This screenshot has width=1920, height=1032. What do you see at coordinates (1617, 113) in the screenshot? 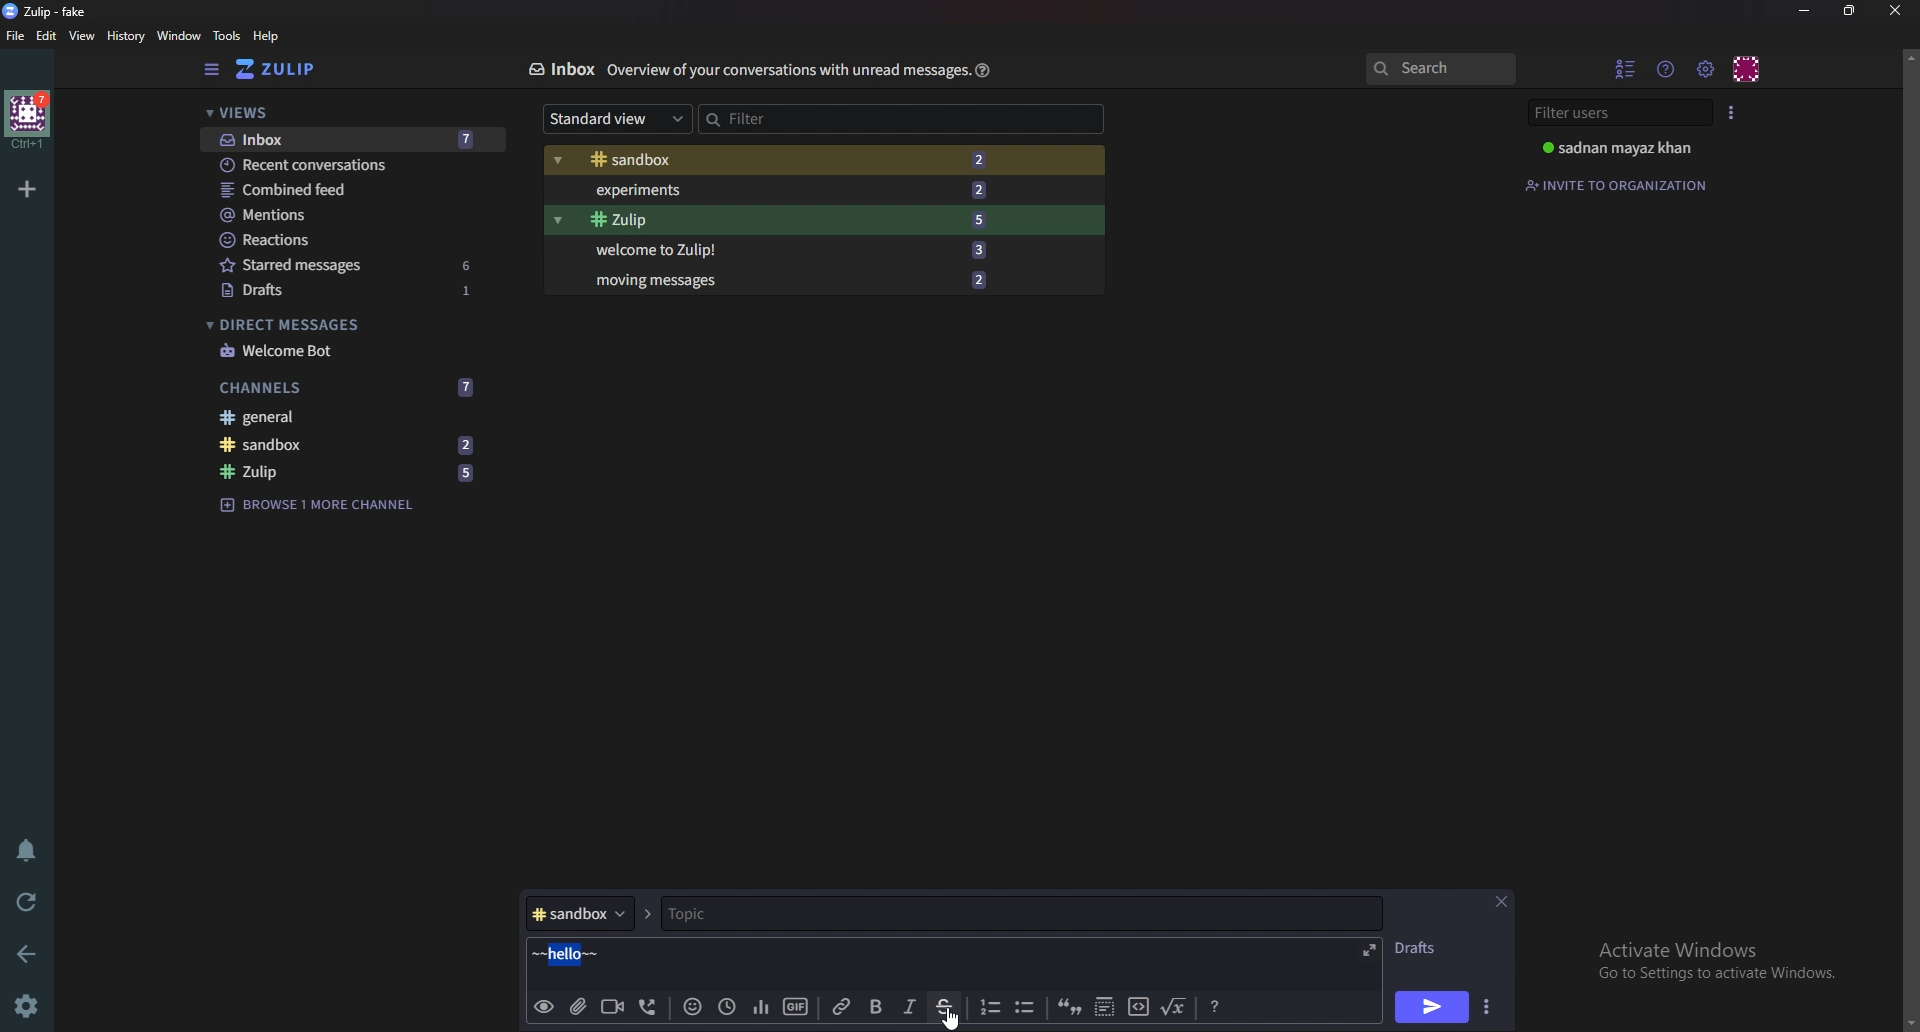
I see `Filter users` at bounding box center [1617, 113].